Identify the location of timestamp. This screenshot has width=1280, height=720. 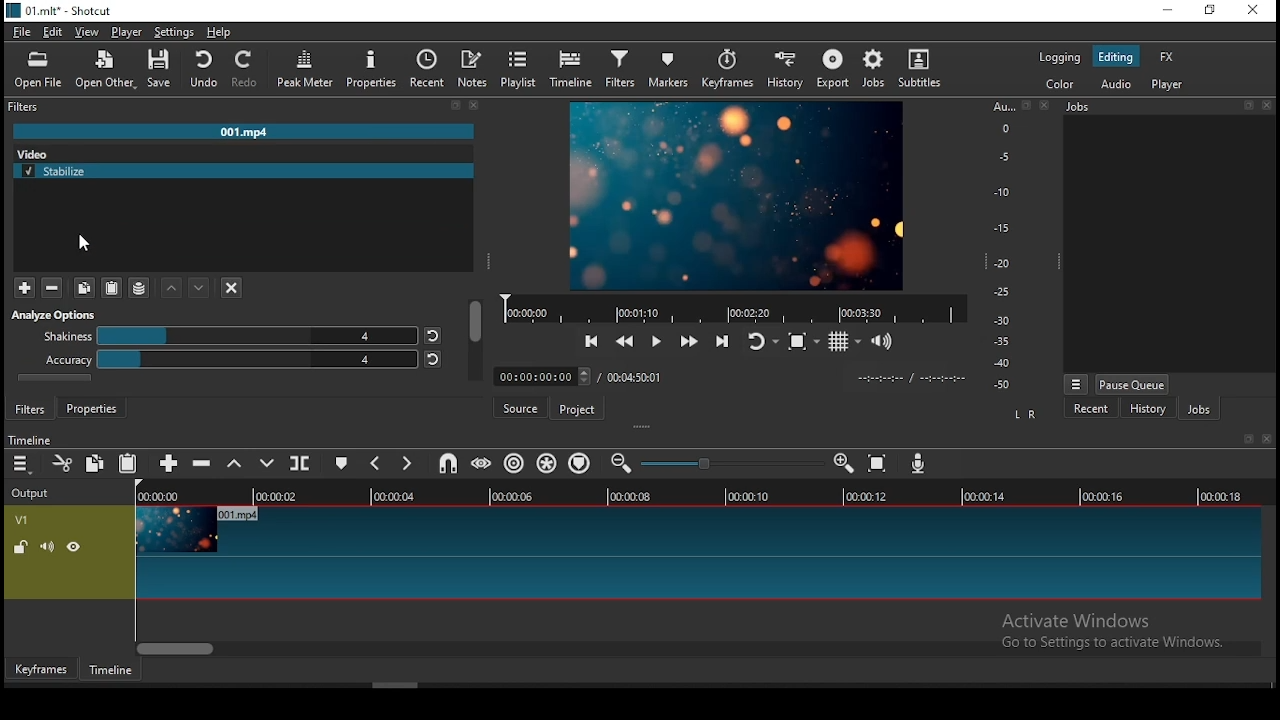
(913, 379).